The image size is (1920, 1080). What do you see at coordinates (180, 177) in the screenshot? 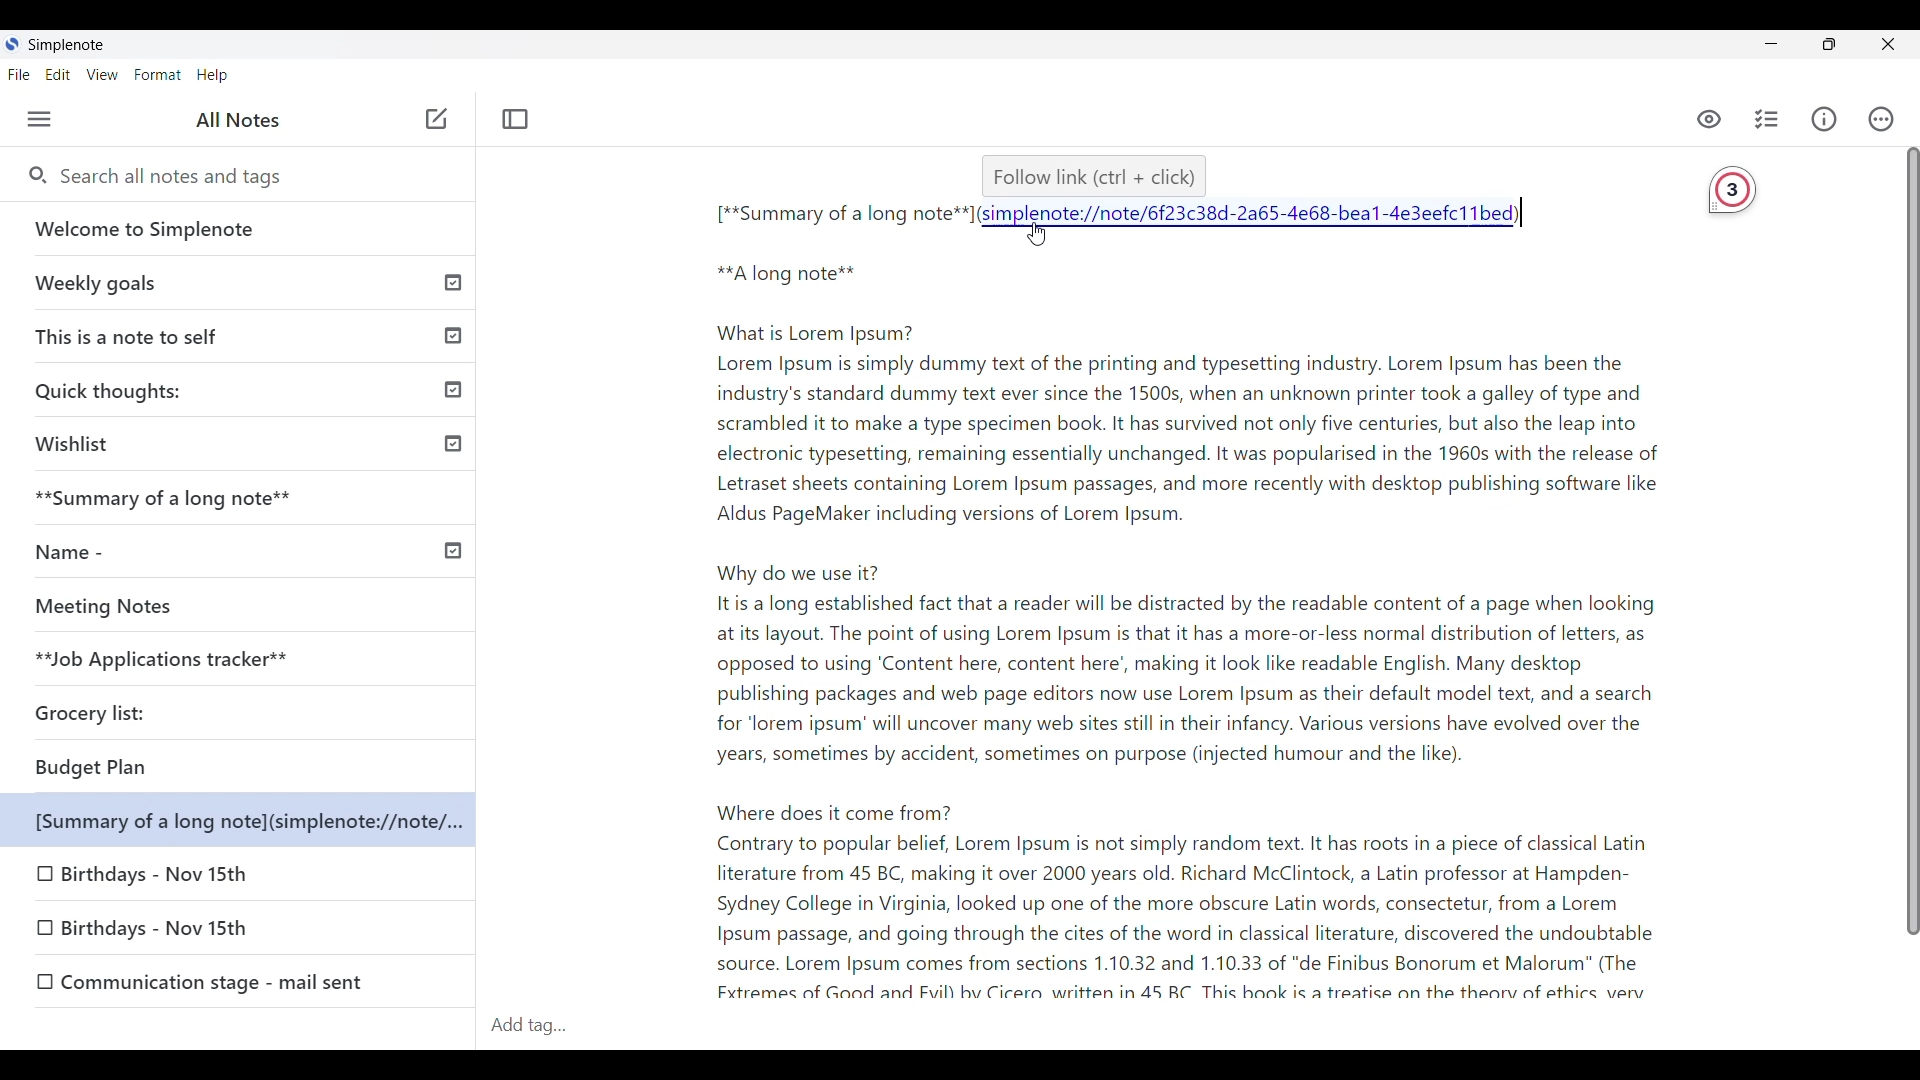
I see `Search all notes and tags` at bounding box center [180, 177].